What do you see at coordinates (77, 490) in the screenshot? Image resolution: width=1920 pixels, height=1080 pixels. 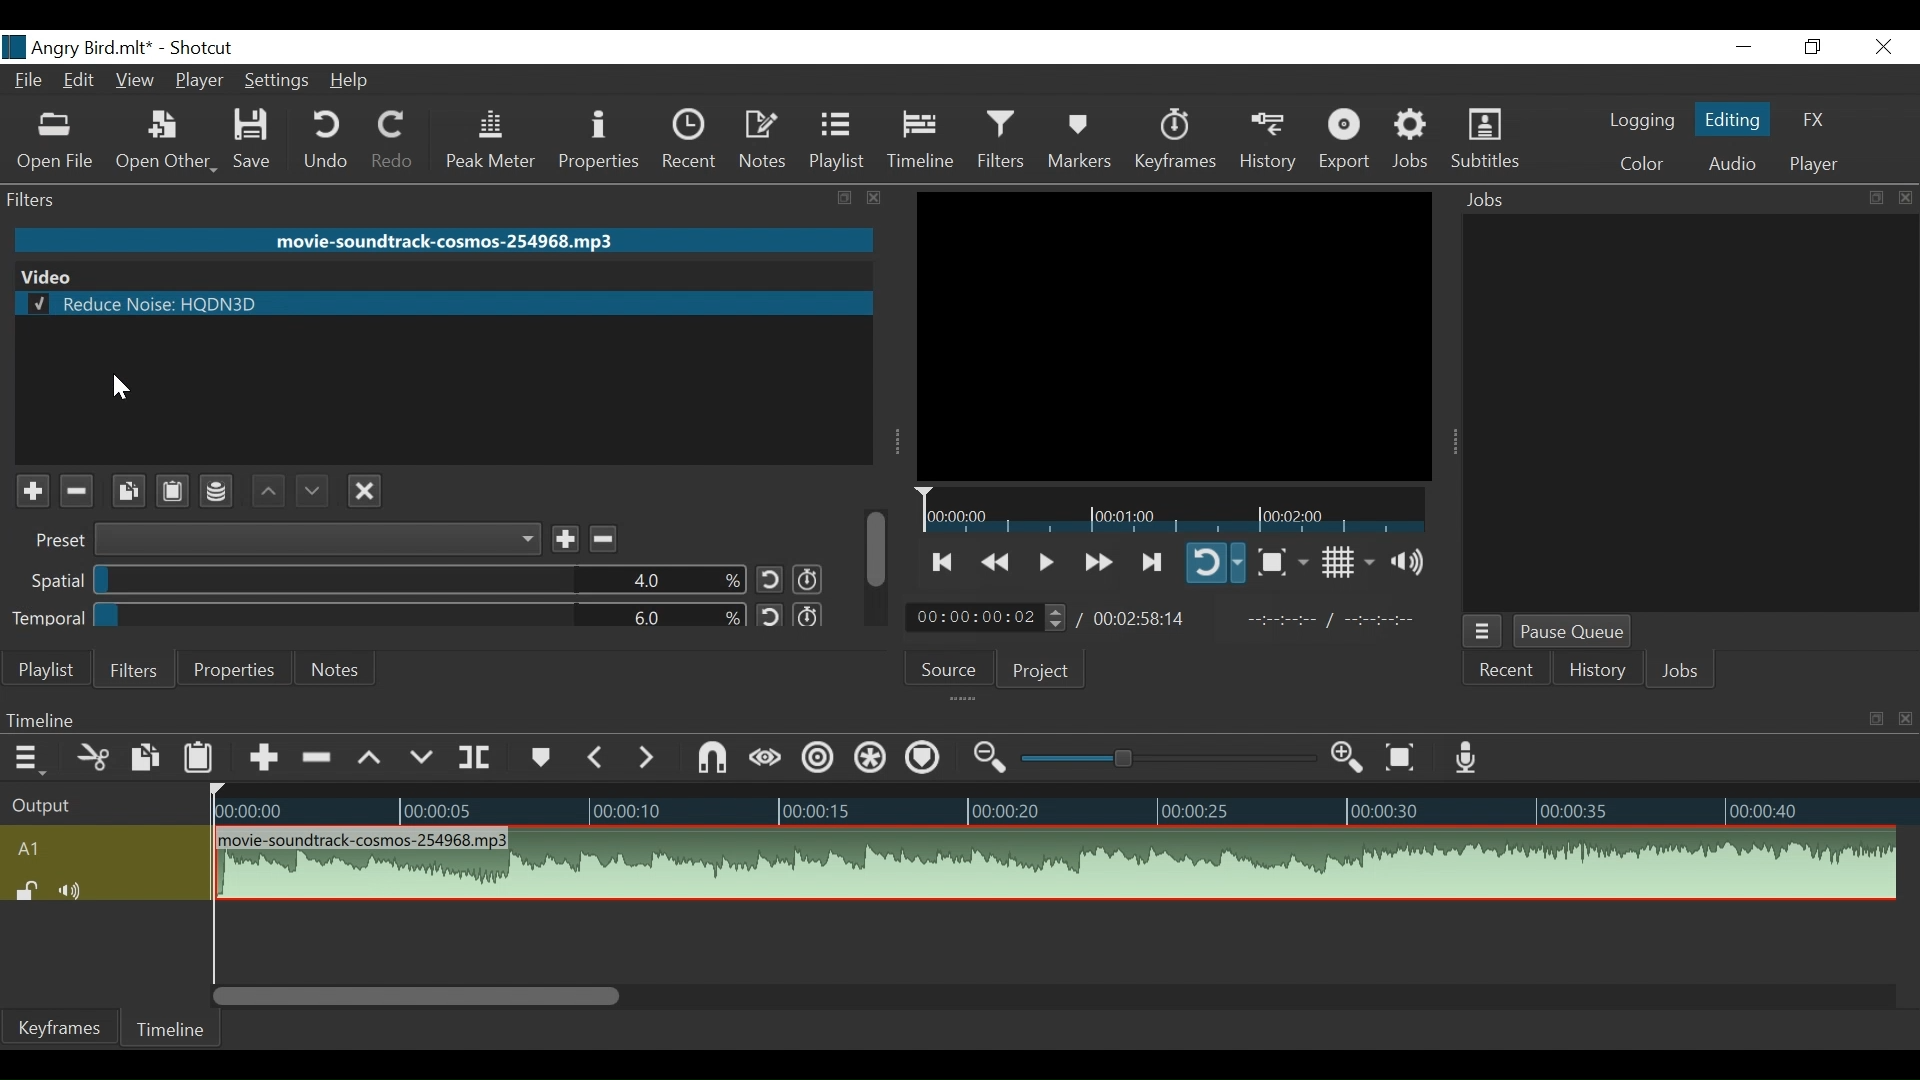 I see `Remove selected filter` at bounding box center [77, 490].